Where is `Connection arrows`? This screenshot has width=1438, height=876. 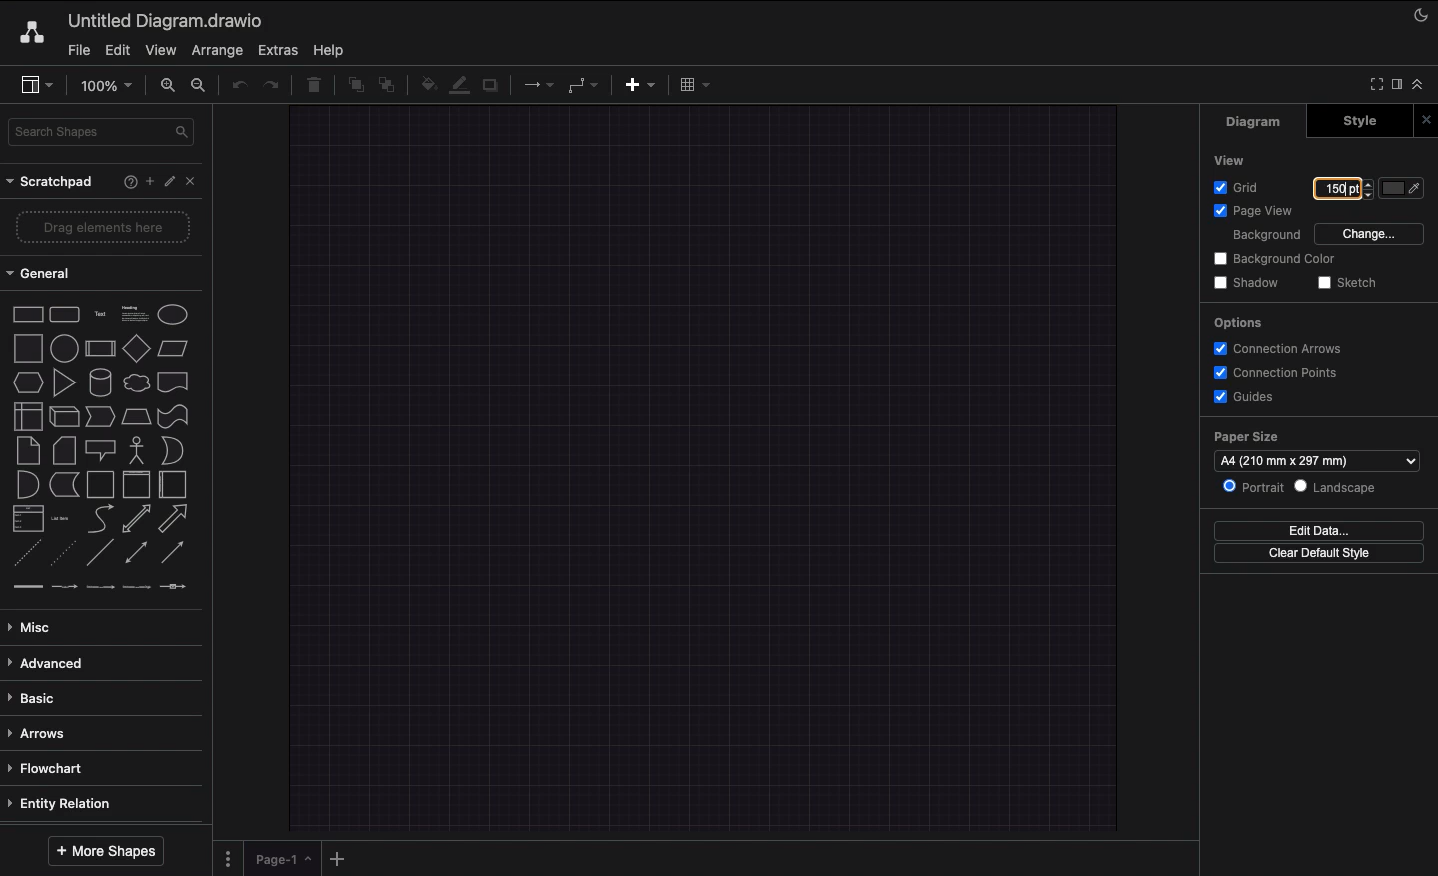 Connection arrows is located at coordinates (1285, 350).